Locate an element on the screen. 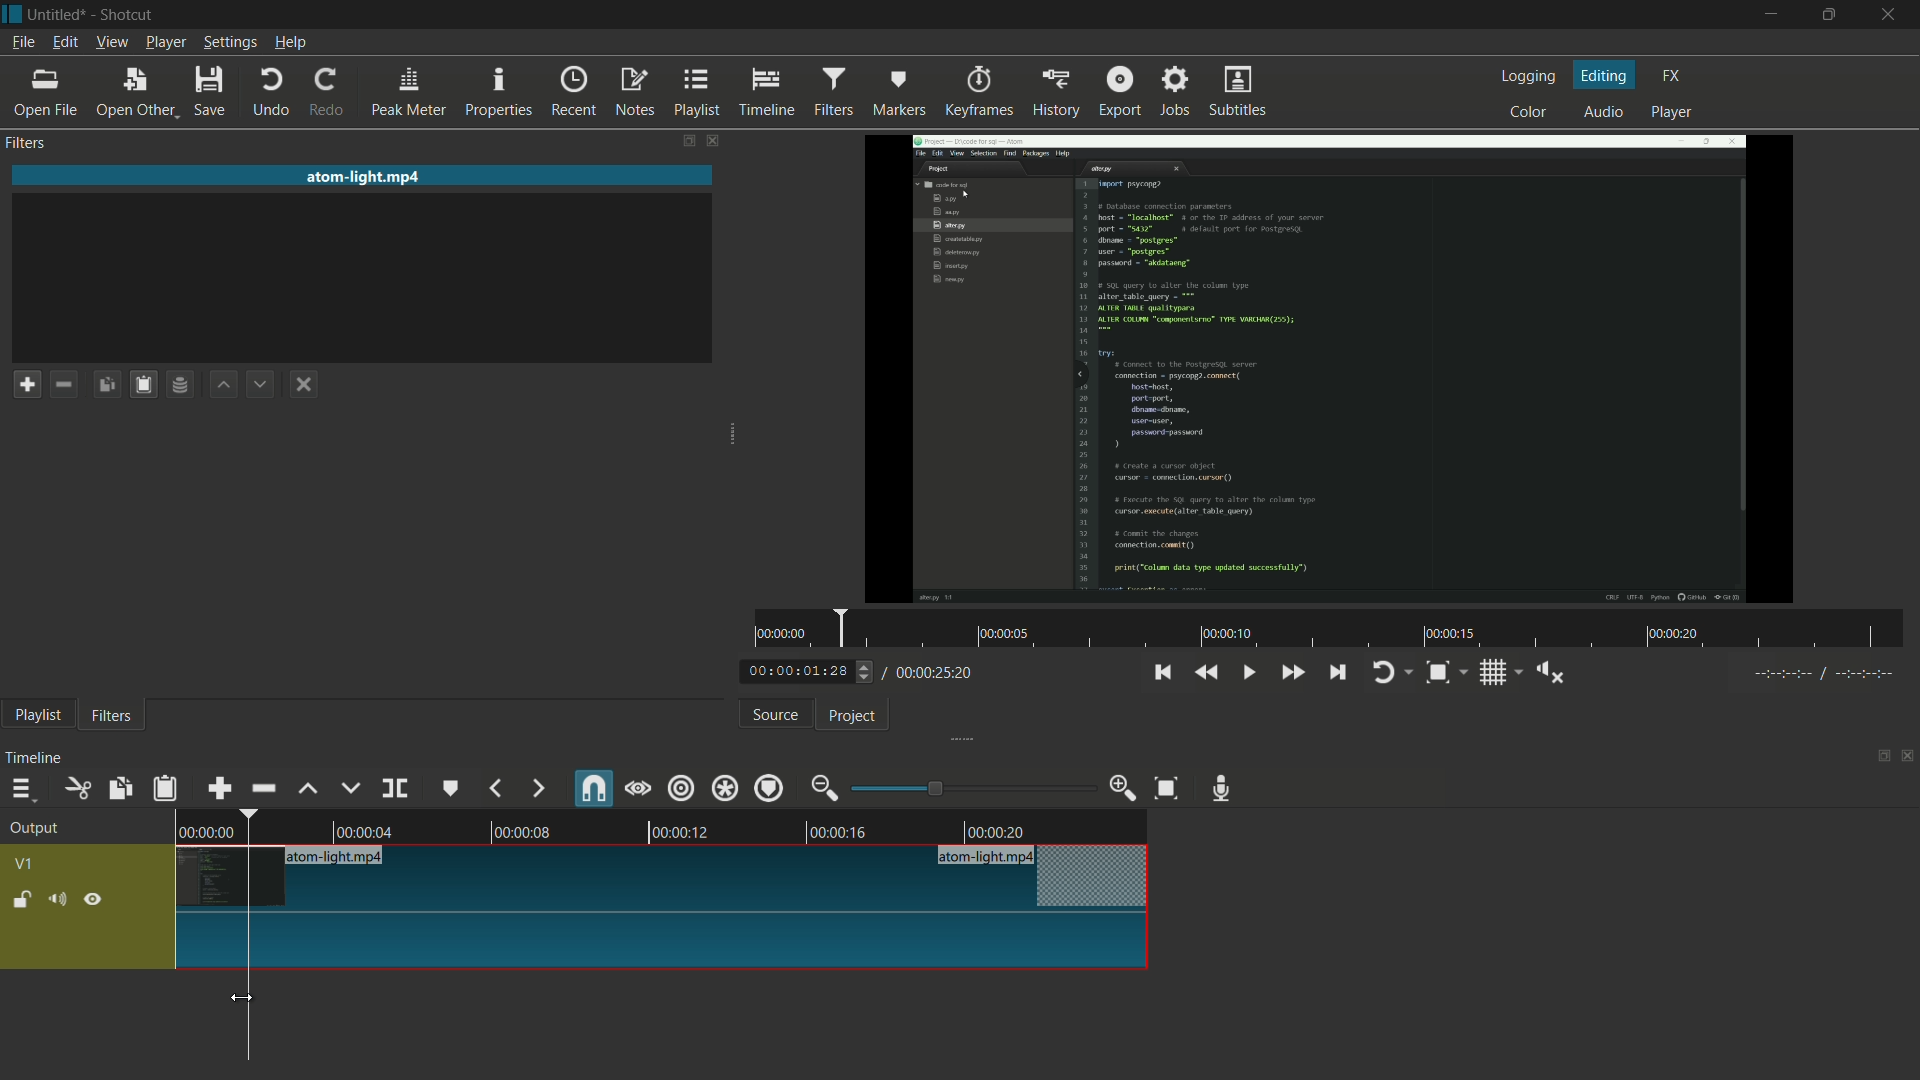 The width and height of the screenshot is (1920, 1080). notes is located at coordinates (634, 93).